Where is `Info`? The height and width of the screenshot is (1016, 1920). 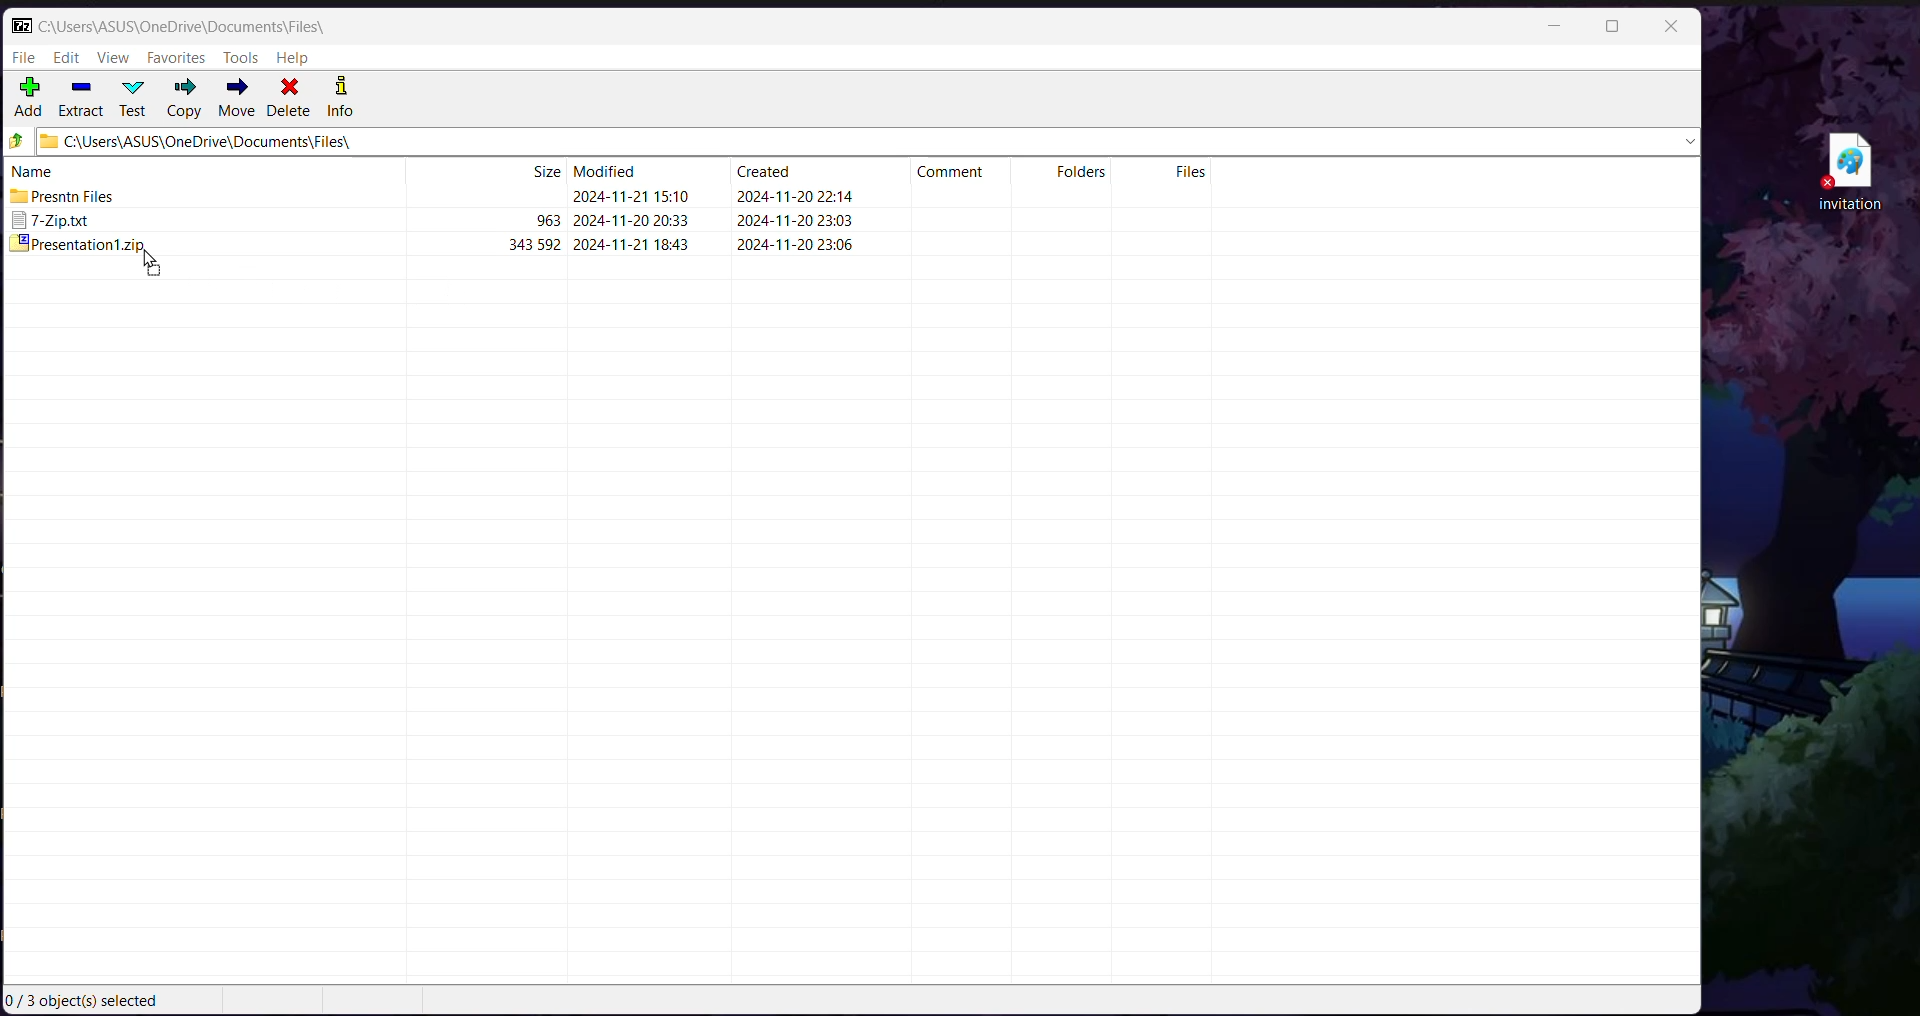
Info is located at coordinates (339, 99).